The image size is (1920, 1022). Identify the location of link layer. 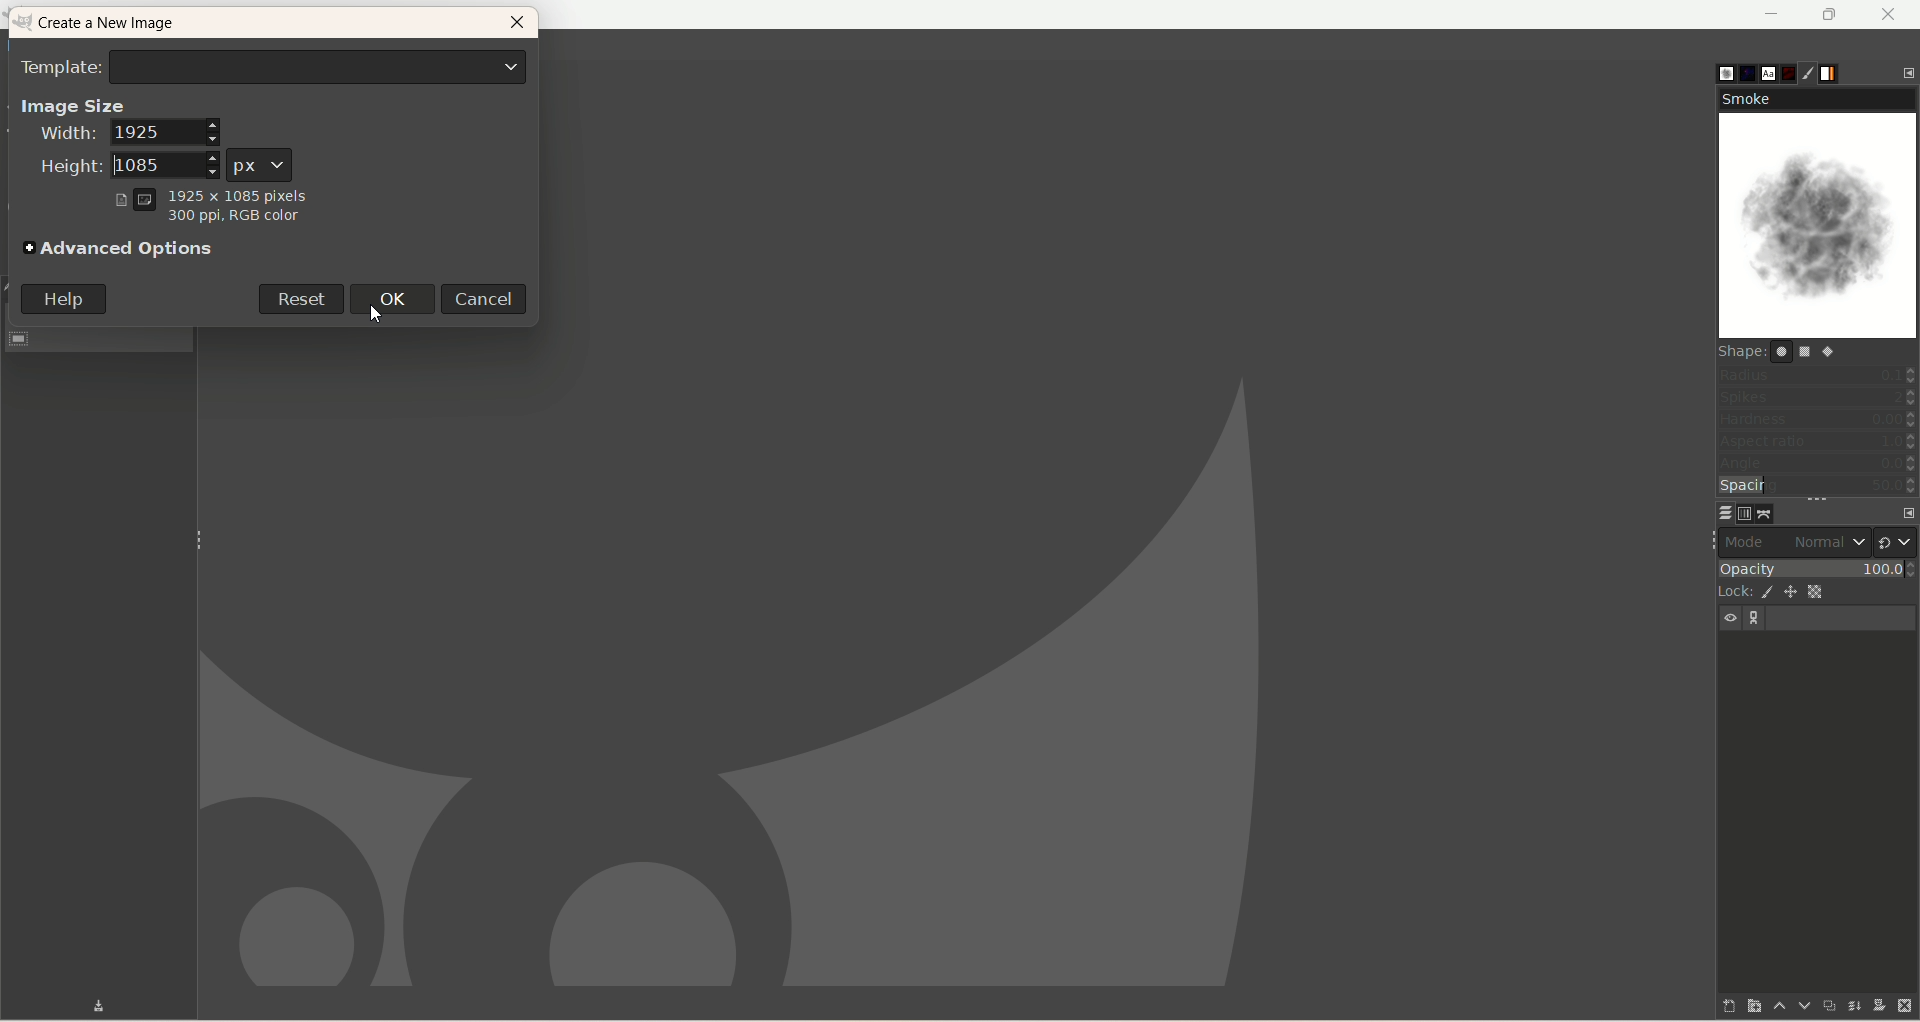
(1756, 619).